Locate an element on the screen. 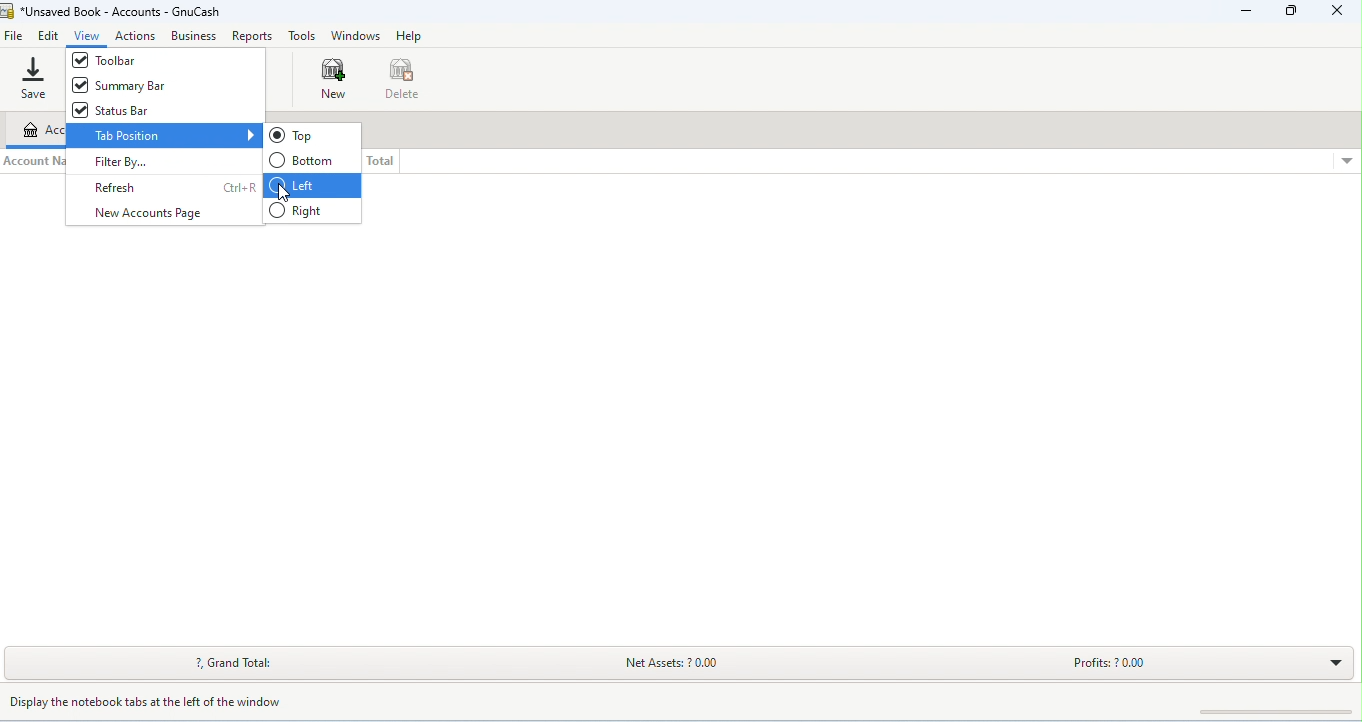  actions is located at coordinates (135, 37).